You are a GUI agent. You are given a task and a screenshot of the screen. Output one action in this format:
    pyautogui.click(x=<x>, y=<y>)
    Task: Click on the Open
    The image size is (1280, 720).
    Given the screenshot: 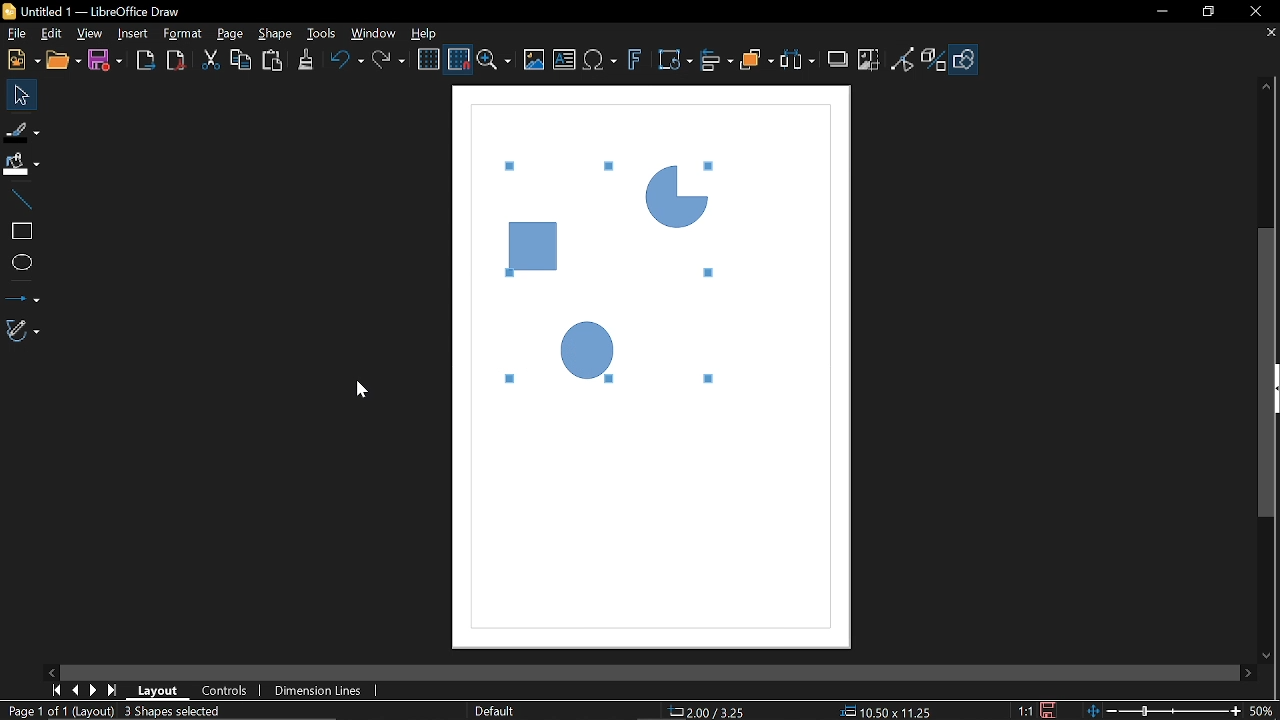 What is the action you would take?
    pyautogui.click(x=62, y=62)
    